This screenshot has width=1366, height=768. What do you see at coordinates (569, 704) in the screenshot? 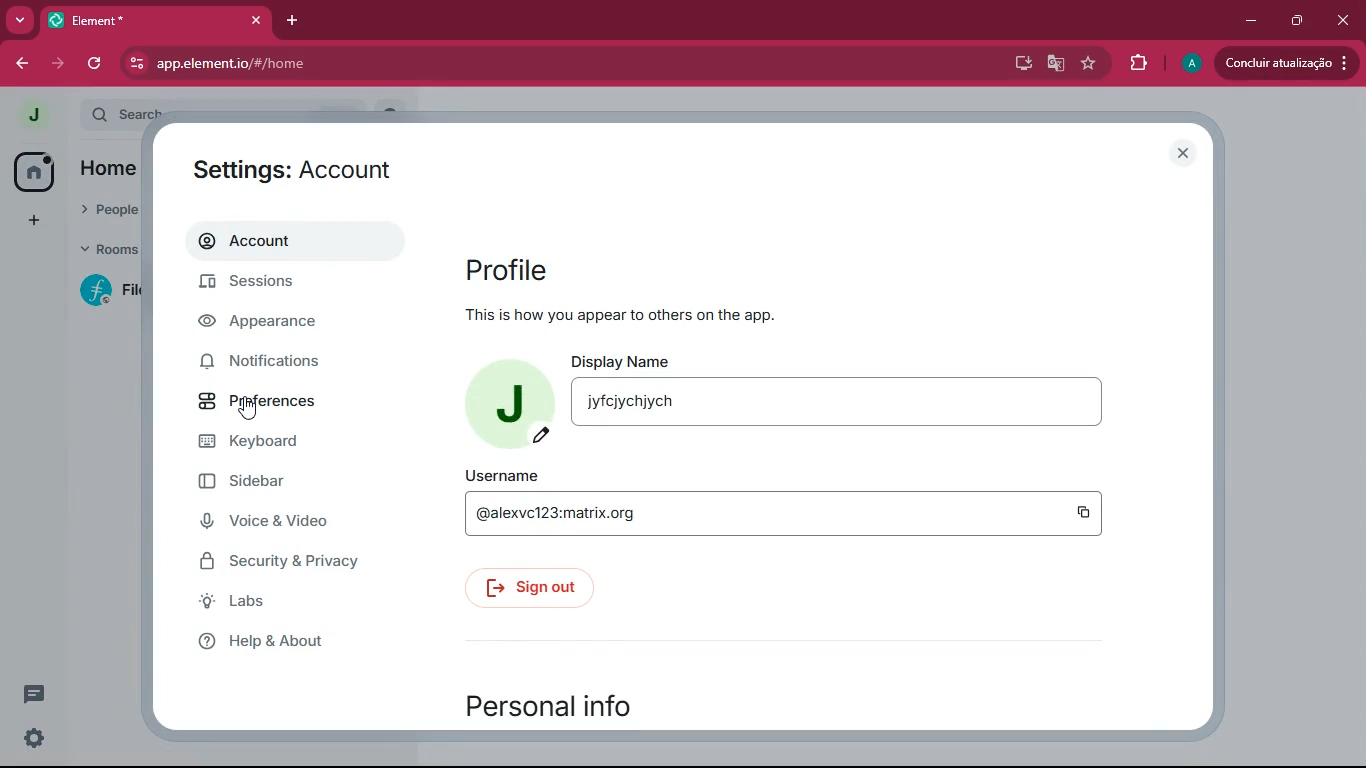
I see `personal info` at bounding box center [569, 704].